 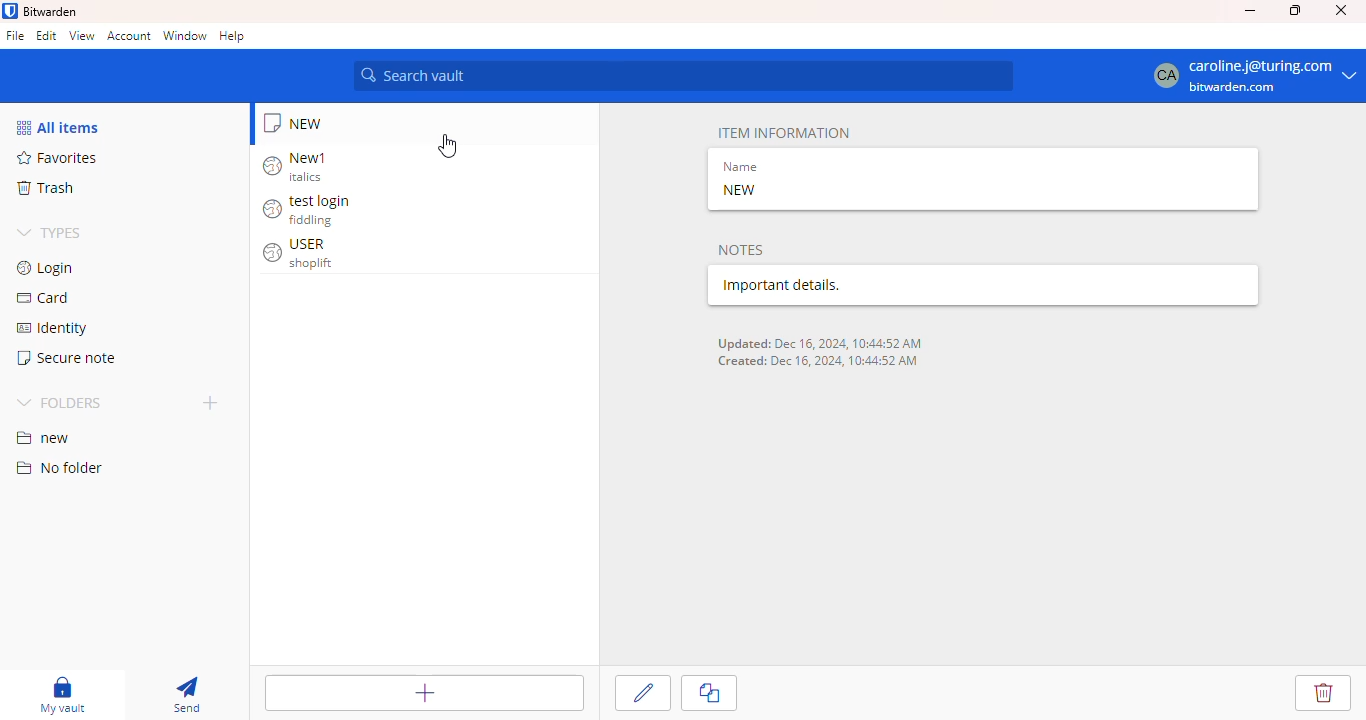 What do you see at coordinates (46, 35) in the screenshot?
I see `edit` at bounding box center [46, 35].